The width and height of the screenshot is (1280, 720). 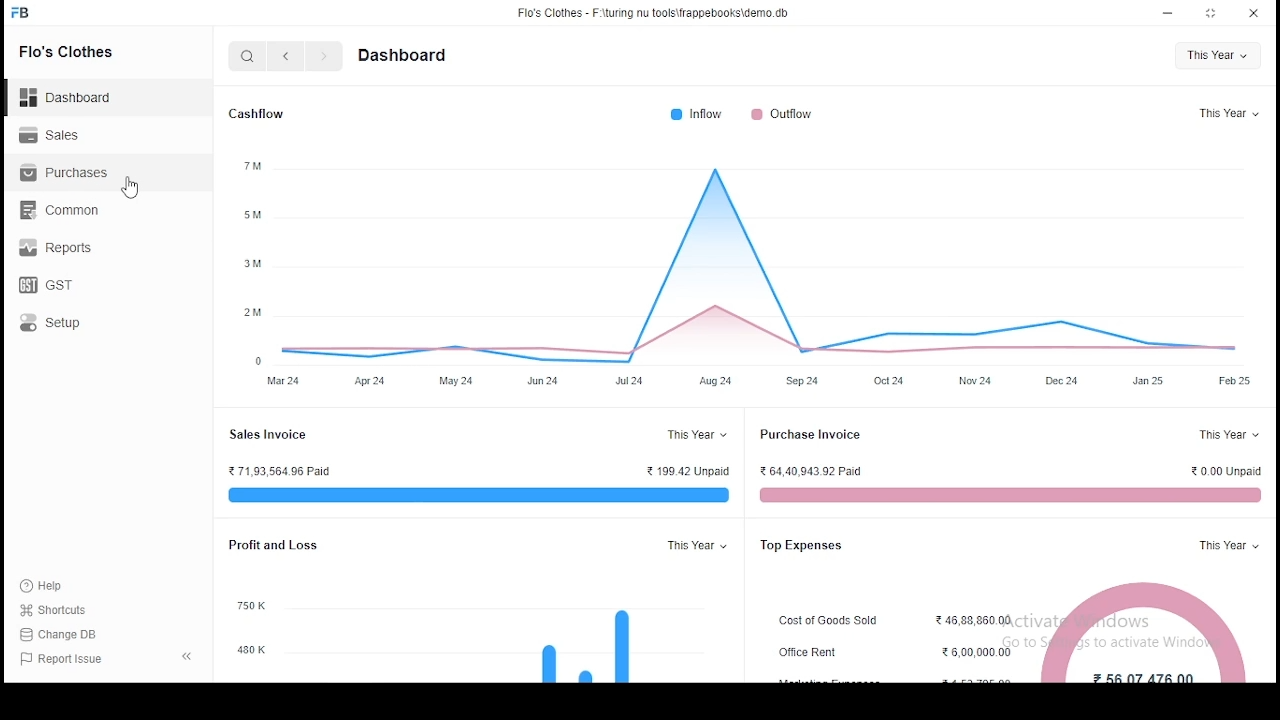 I want to click on oct 24, so click(x=892, y=380).